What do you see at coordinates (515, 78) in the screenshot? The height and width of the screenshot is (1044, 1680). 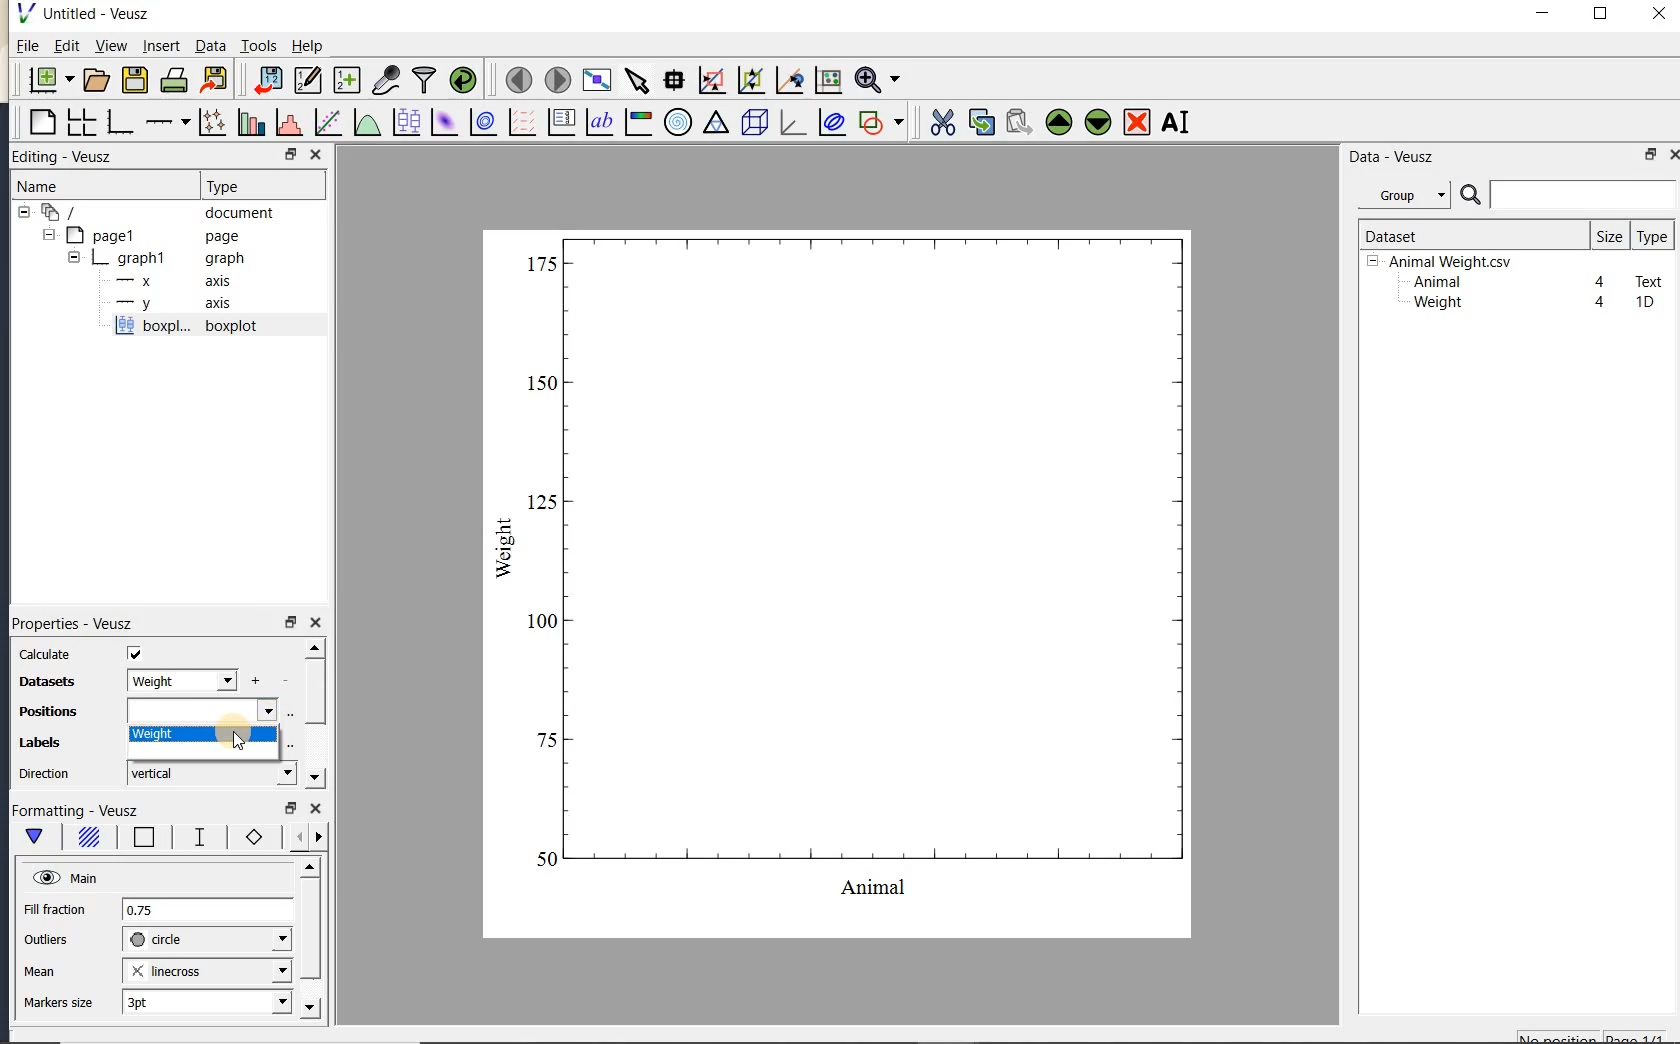 I see `move to the previous page` at bounding box center [515, 78].